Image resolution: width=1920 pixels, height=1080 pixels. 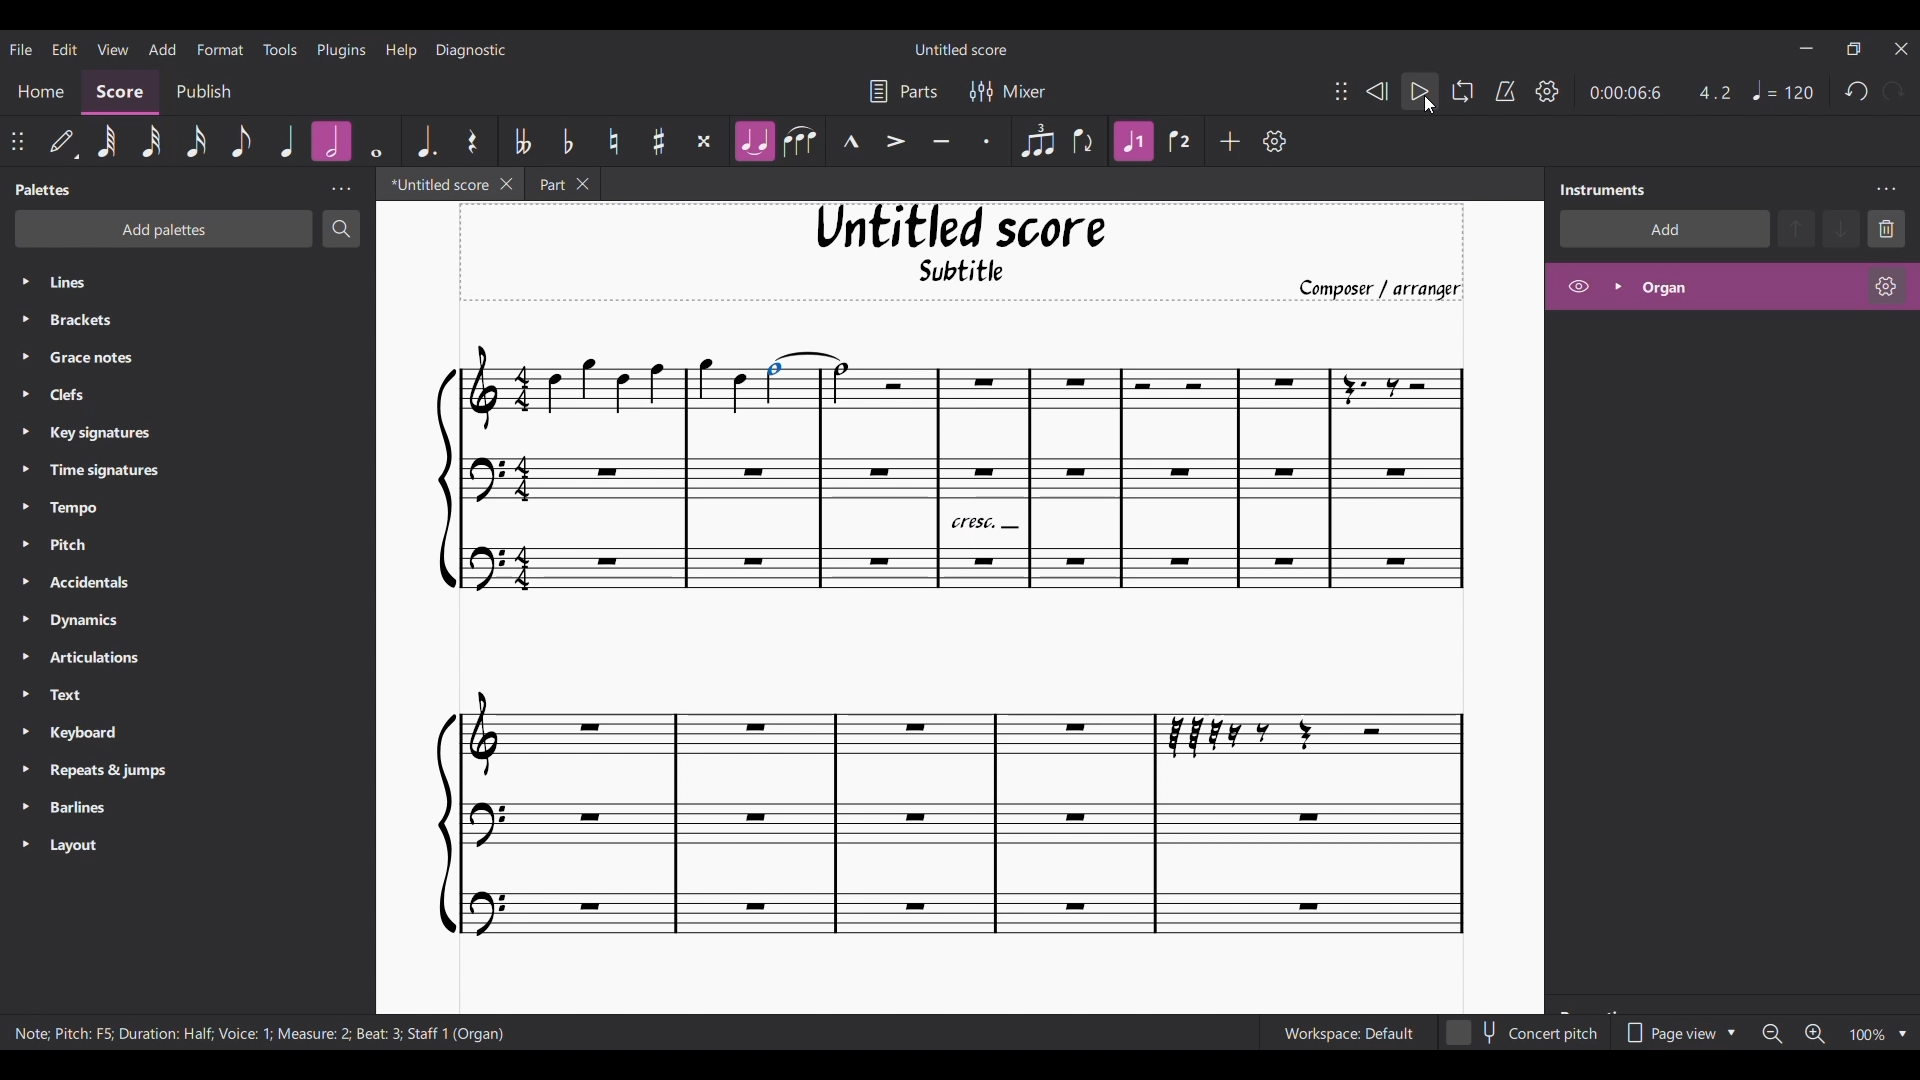 I want to click on Format menu, so click(x=221, y=48).